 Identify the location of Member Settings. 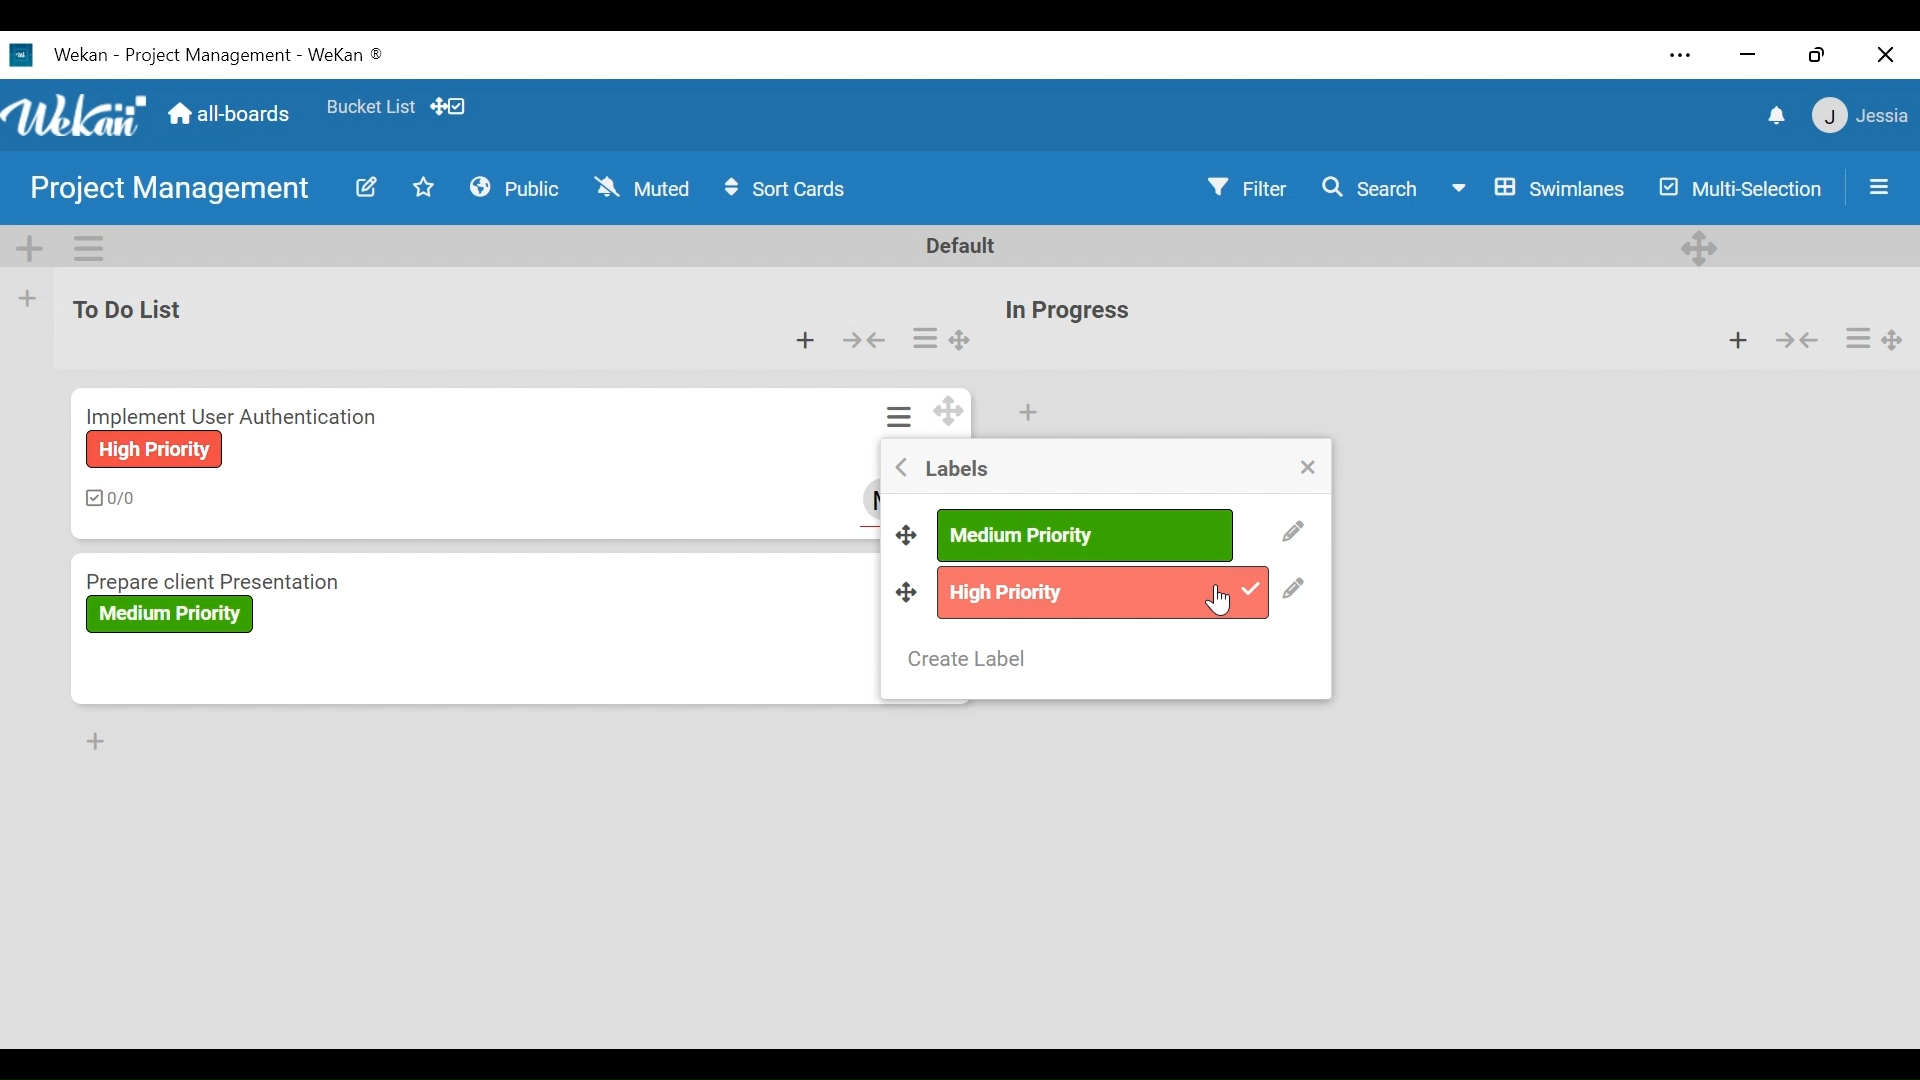
(1861, 115).